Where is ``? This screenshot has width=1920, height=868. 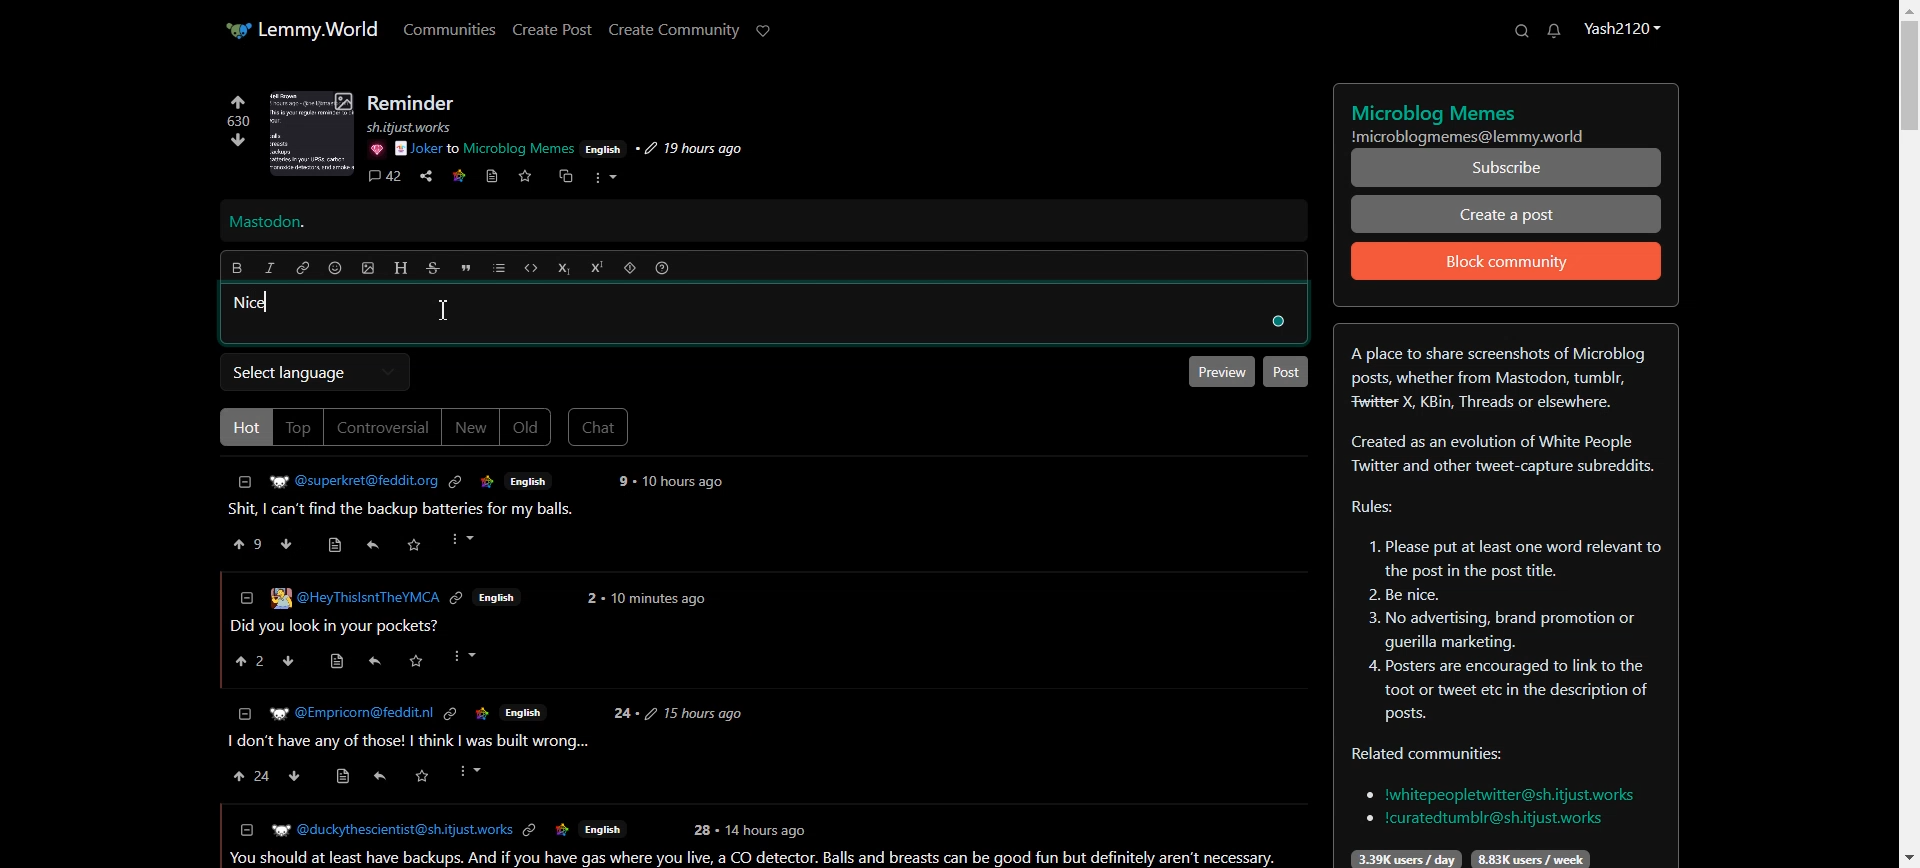
 is located at coordinates (374, 661).